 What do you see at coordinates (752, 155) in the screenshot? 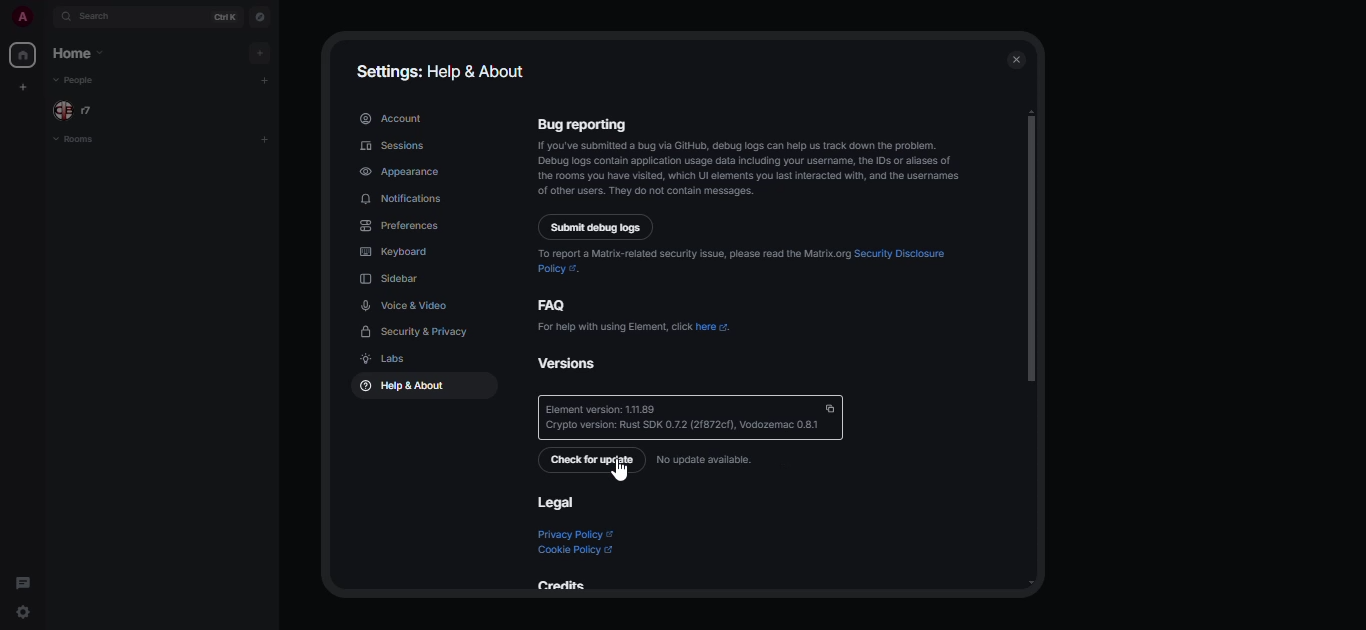
I see `Bug reportingHf youve submied 3 ug vi GID, debug logs can help us rack down he problem.Debug logs contain appication usage daa ncuing your username, th Ds o aases of1a rooms you have visted, which Ul elements you ast neracted with, and the usernamesof other users. They do not contain messages.` at bounding box center [752, 155].